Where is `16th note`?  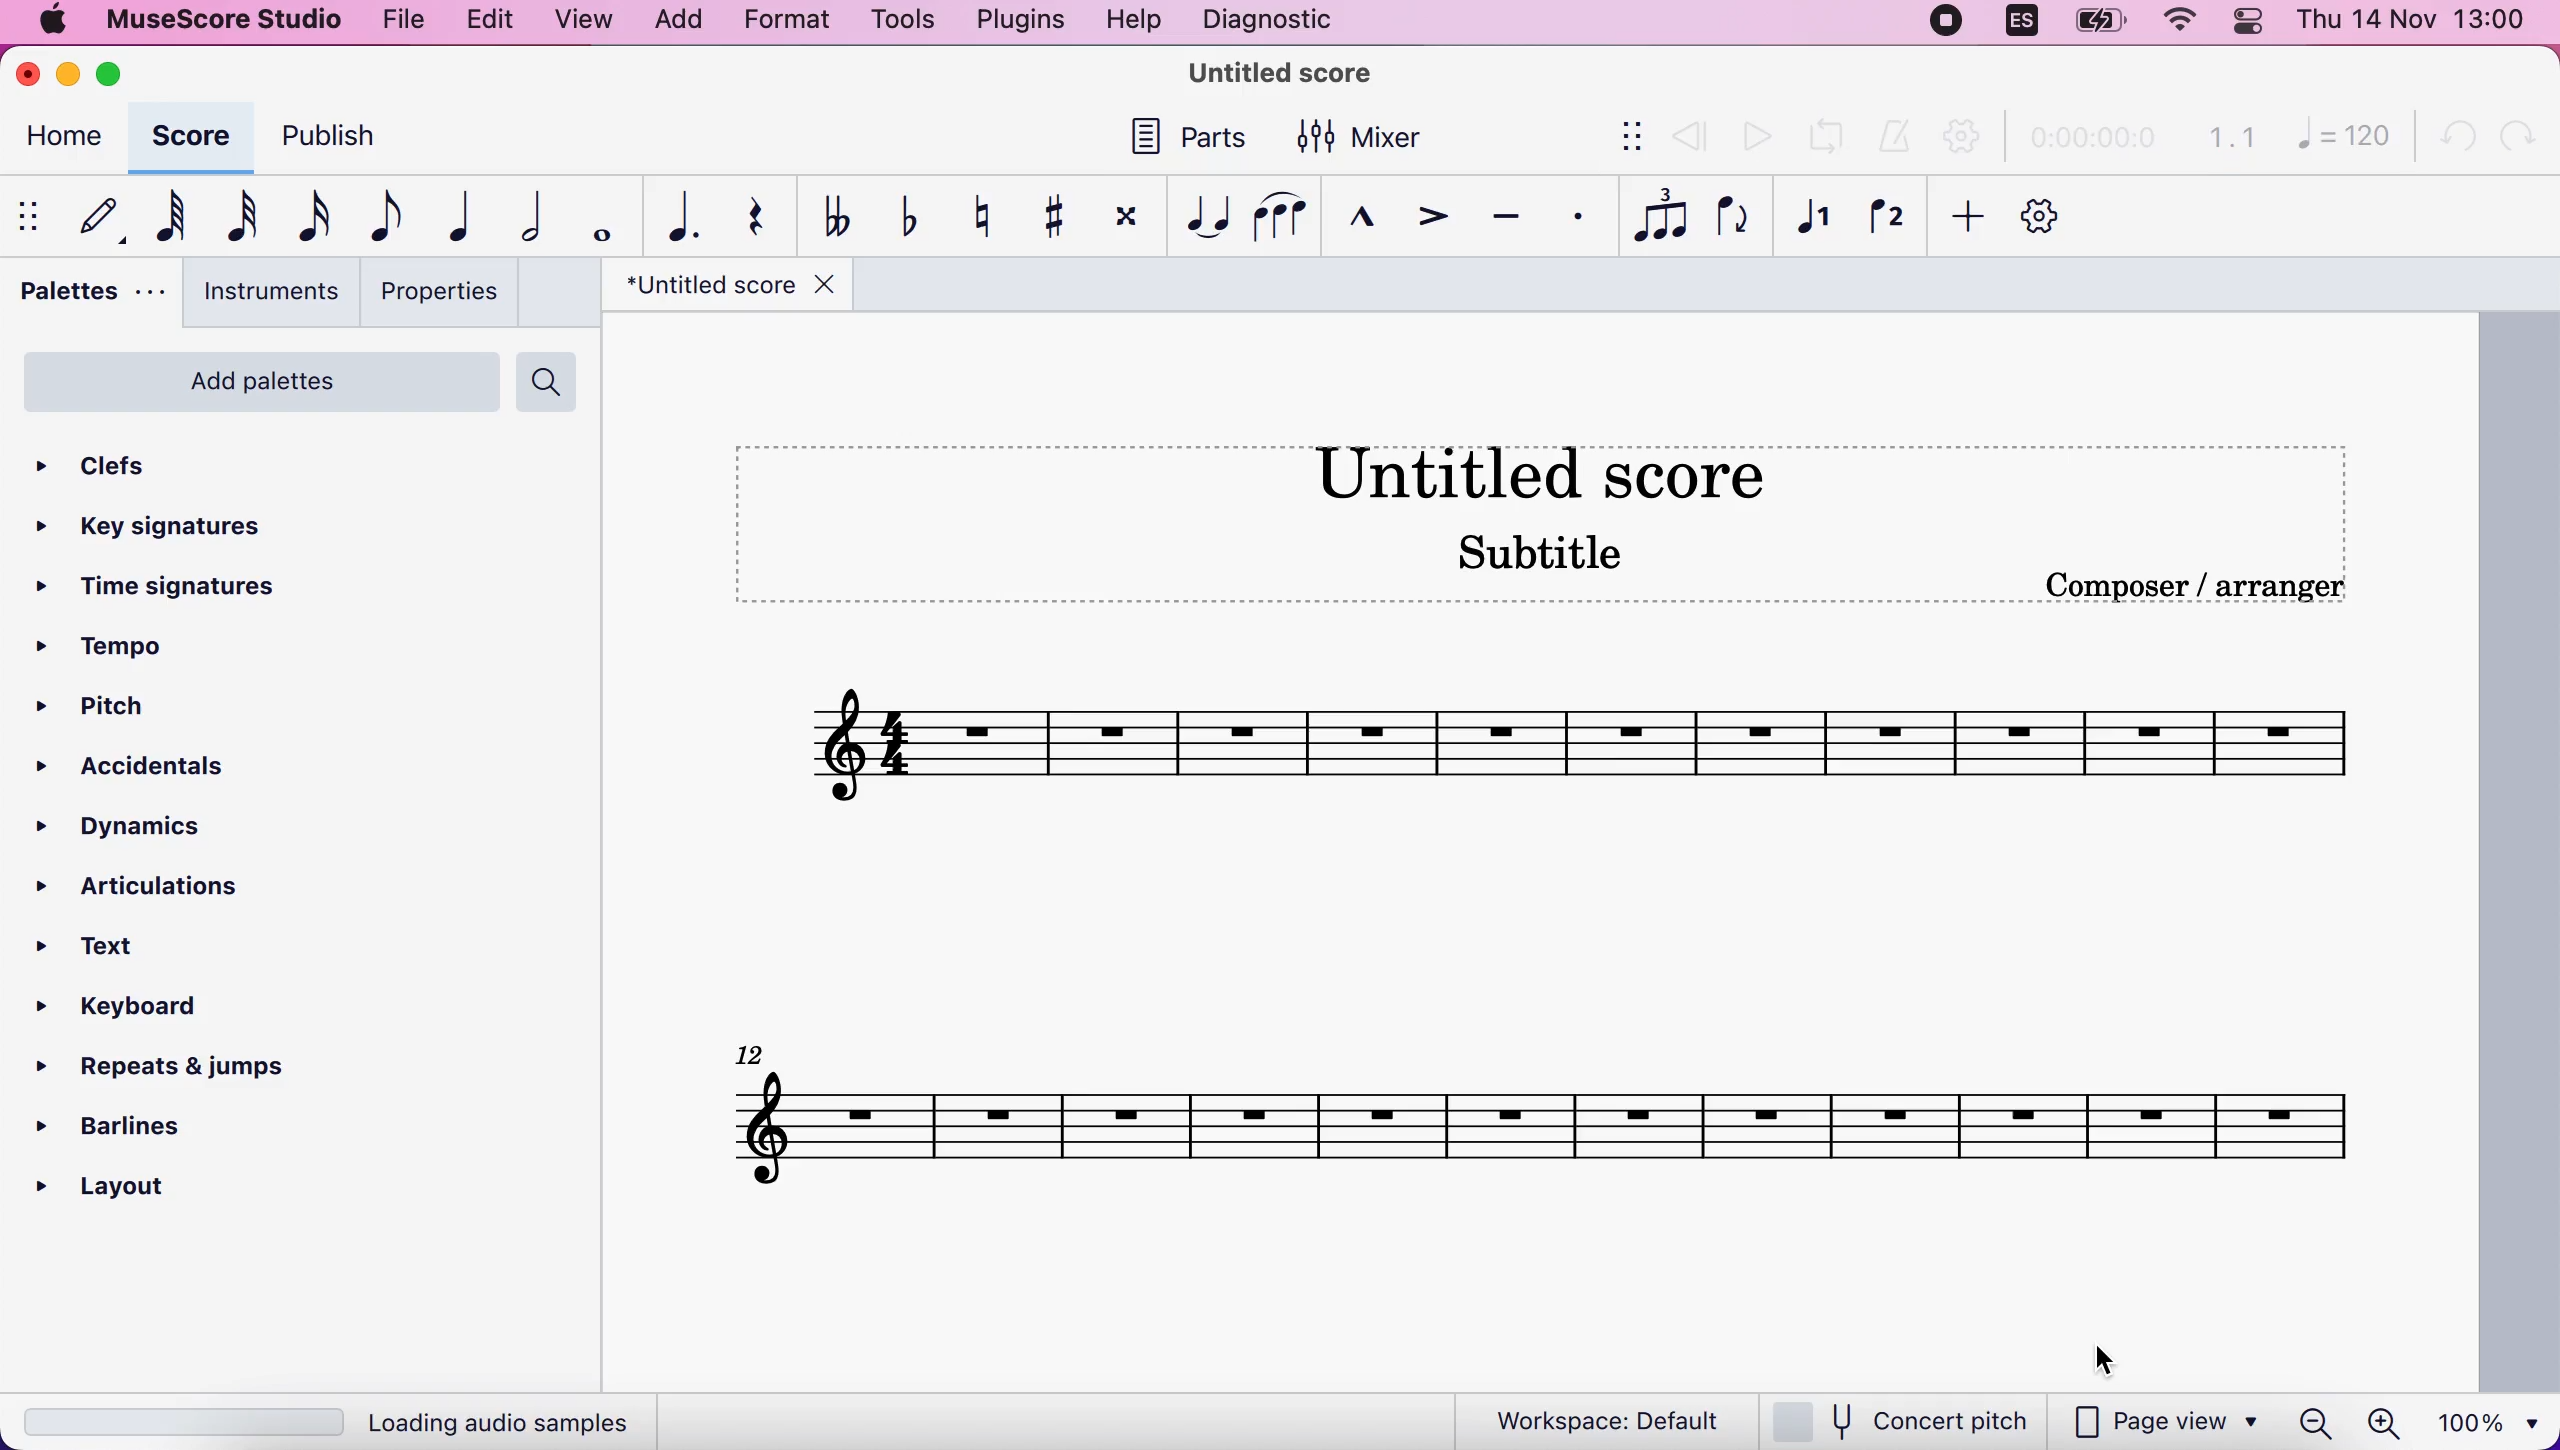 16th note is located at coordinates (315, 216).